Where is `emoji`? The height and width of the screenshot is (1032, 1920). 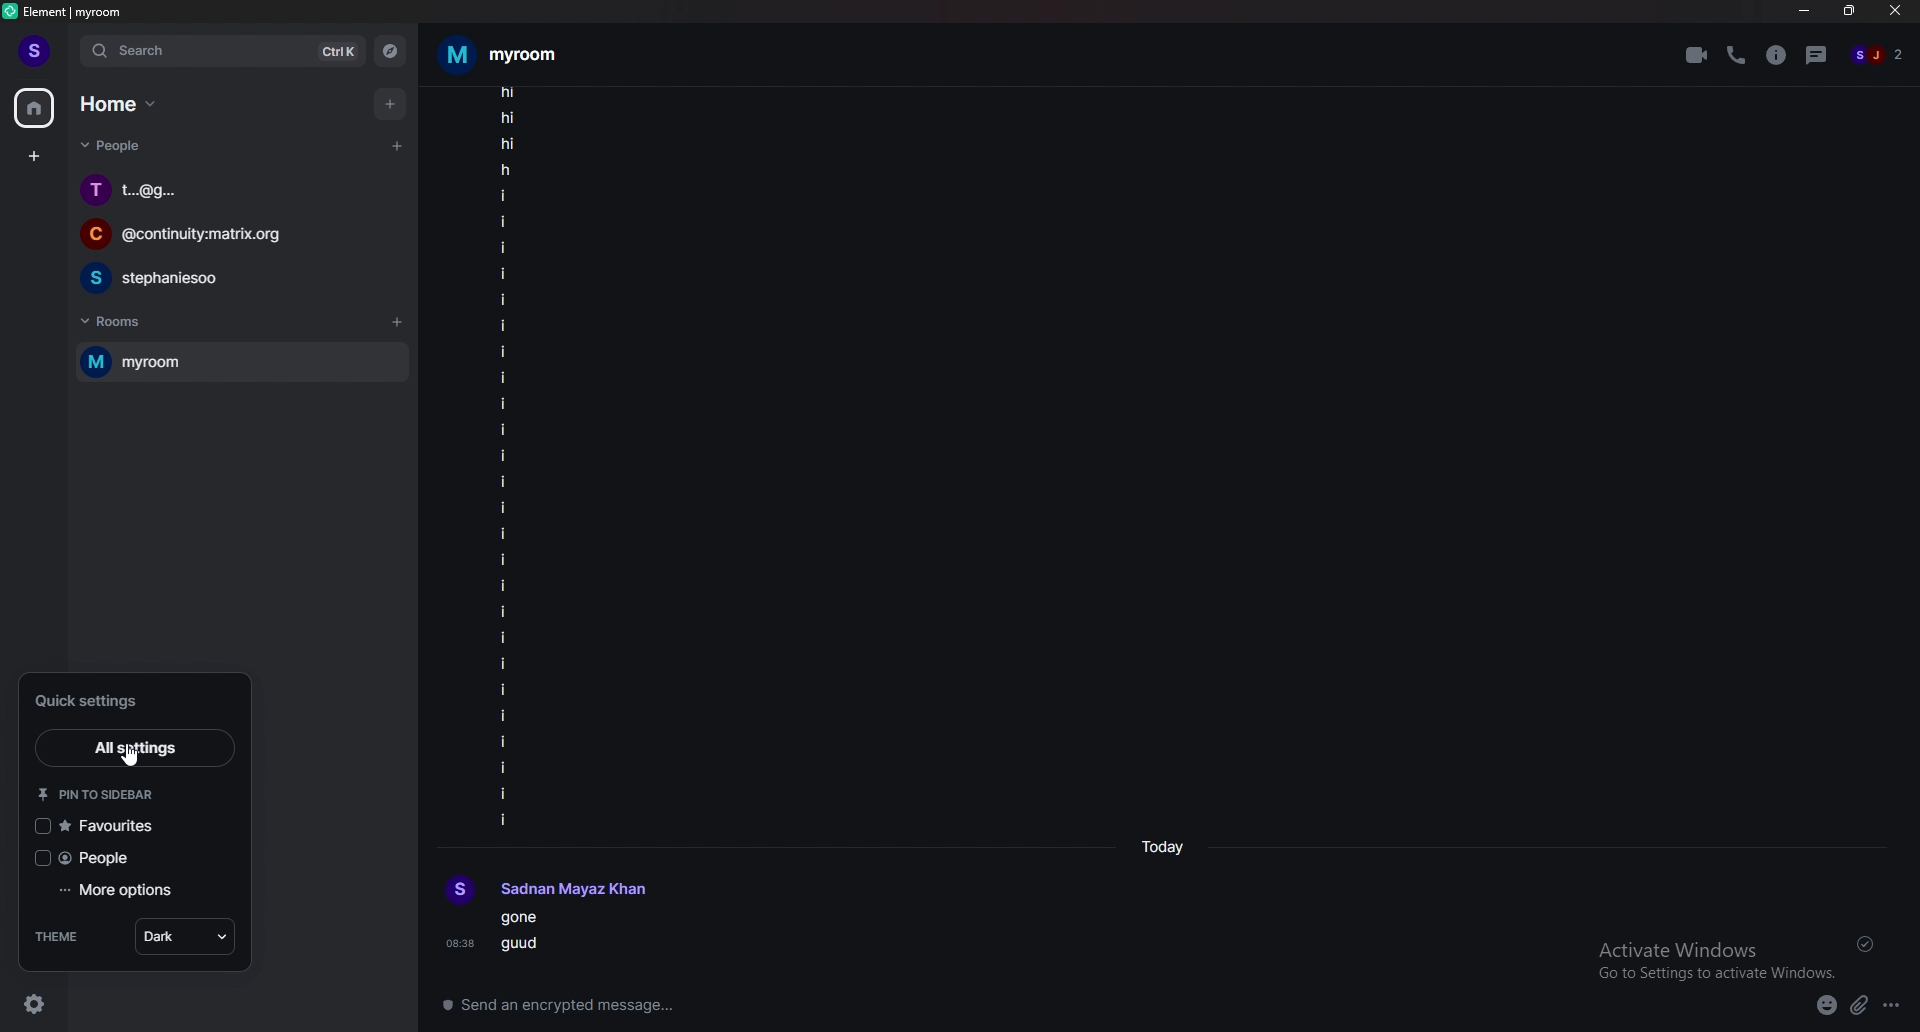
emoji is located at coordinates (1827, 1006).